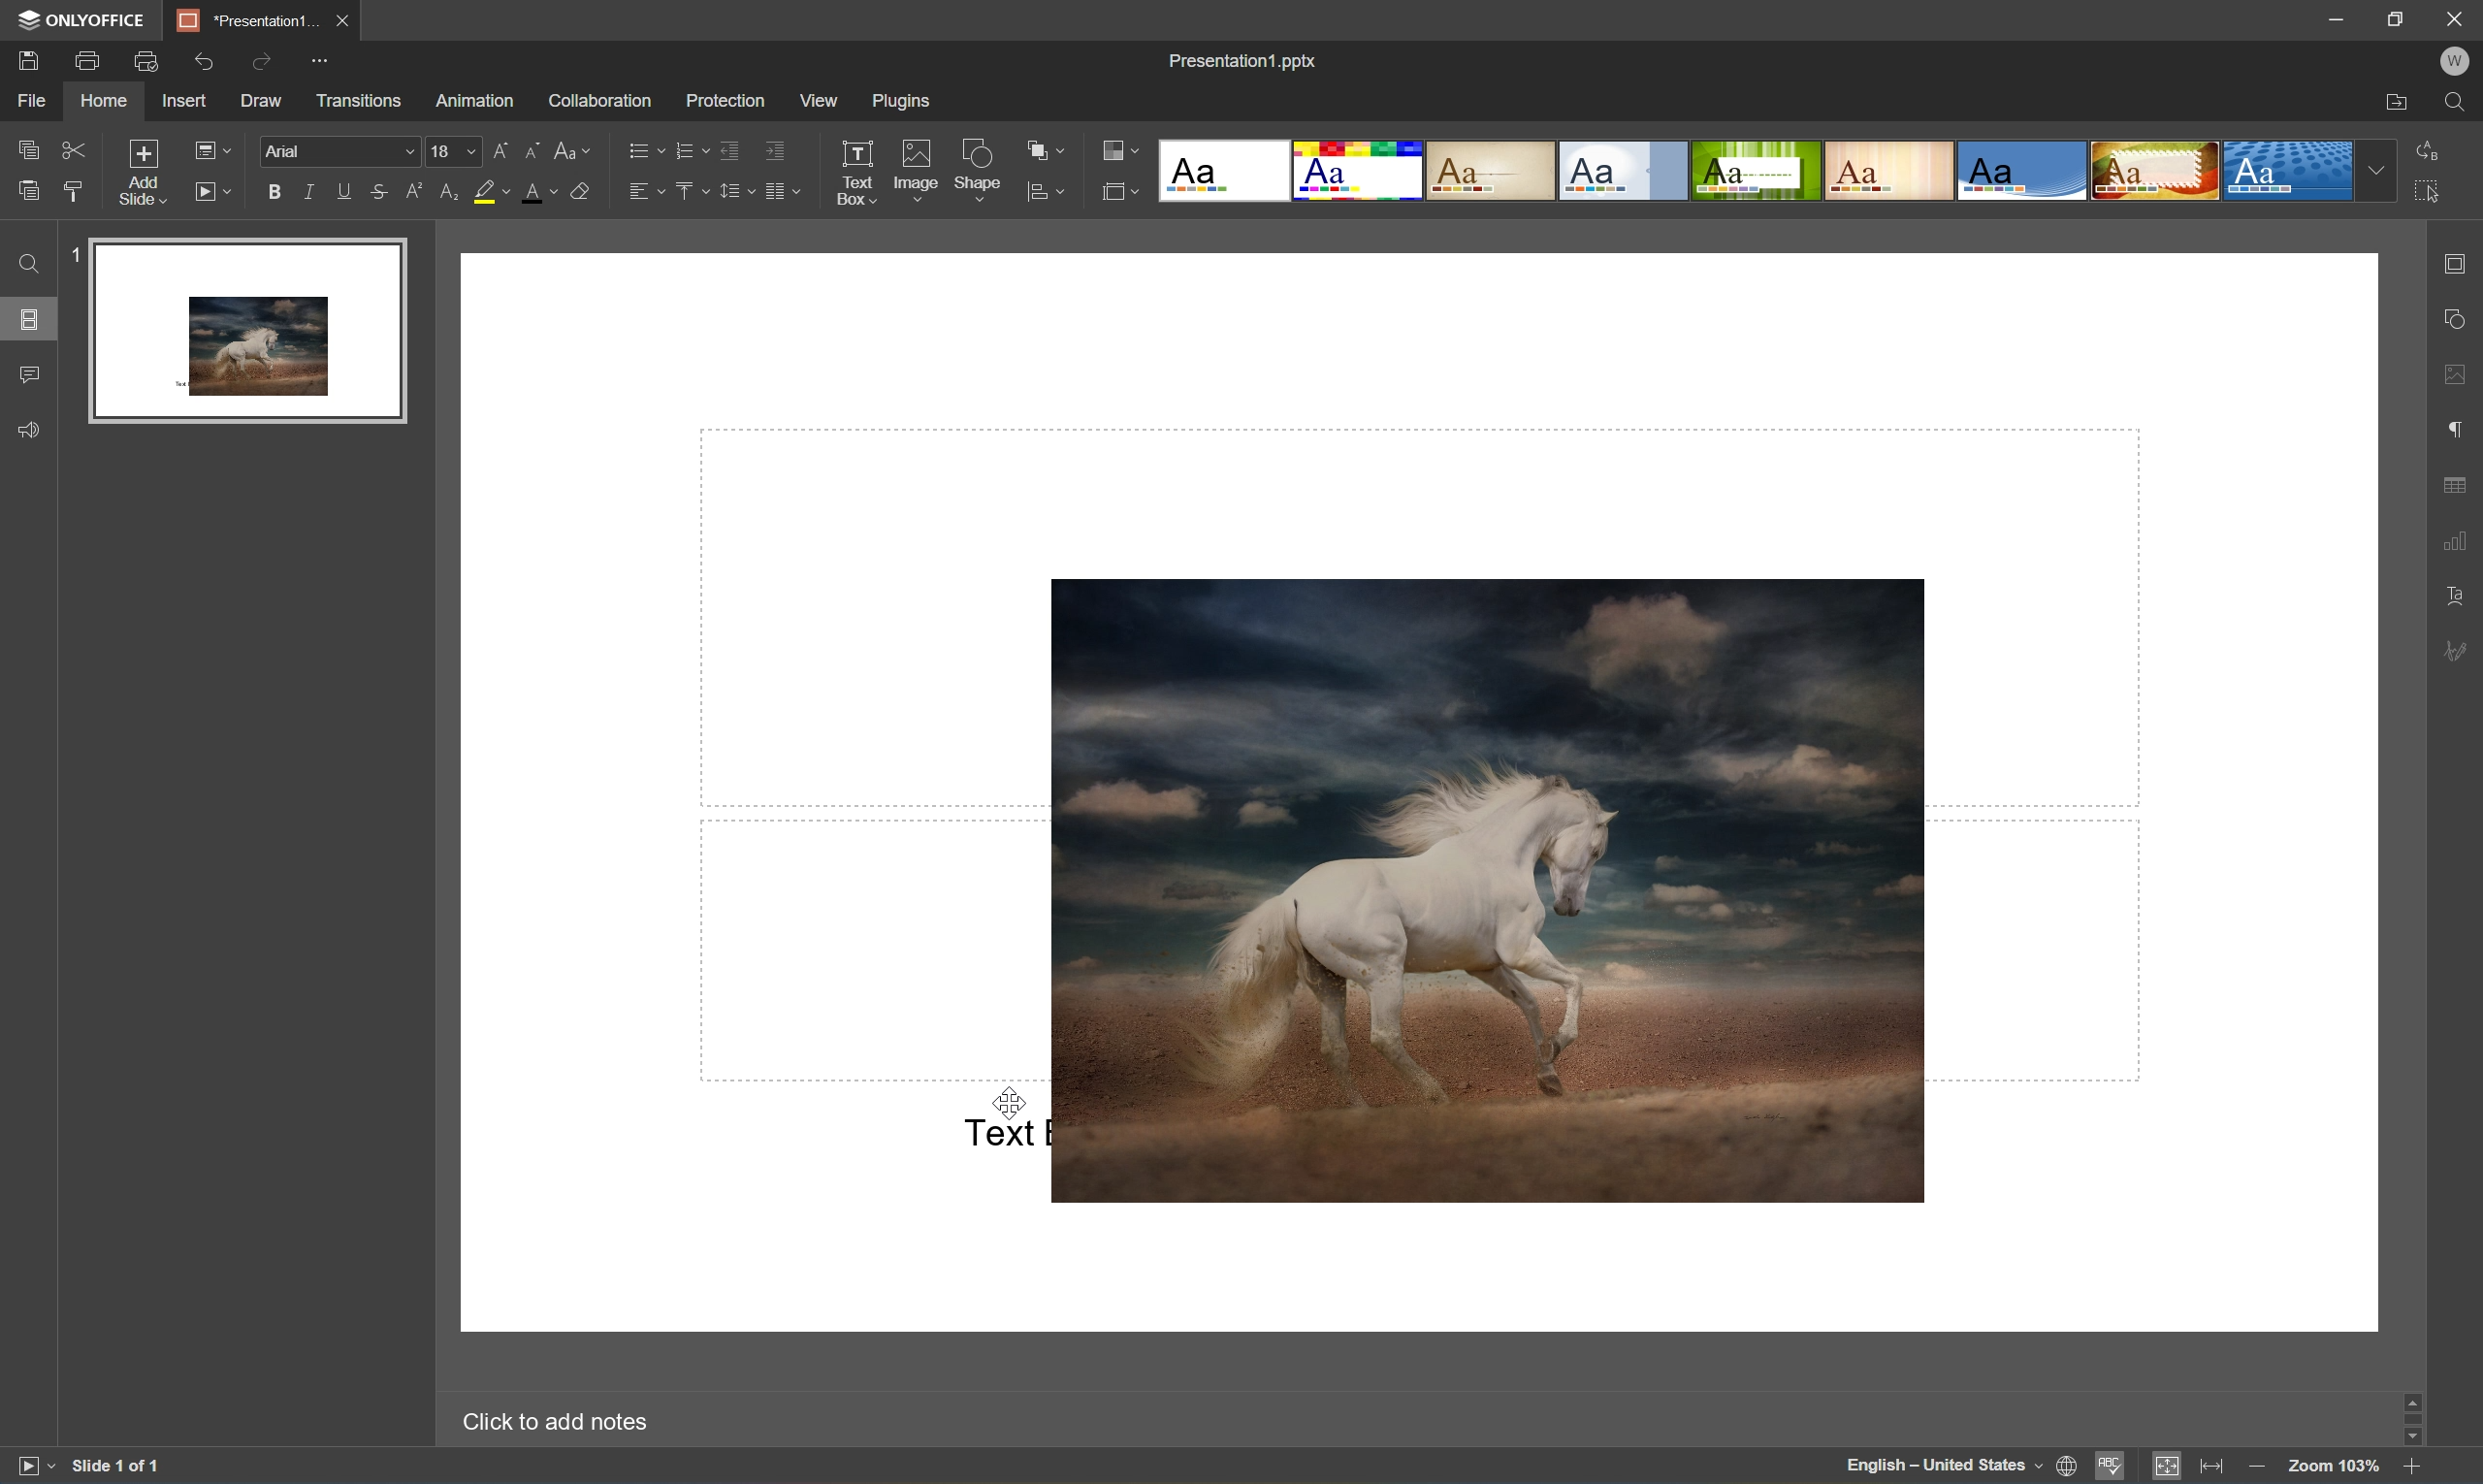 The height and width of the screenshot is (1484, 2483). What do you see at coordinates (2461, 427) in the screenshot?
I see `Paragraph settings` at bounding box center [2461, 427].